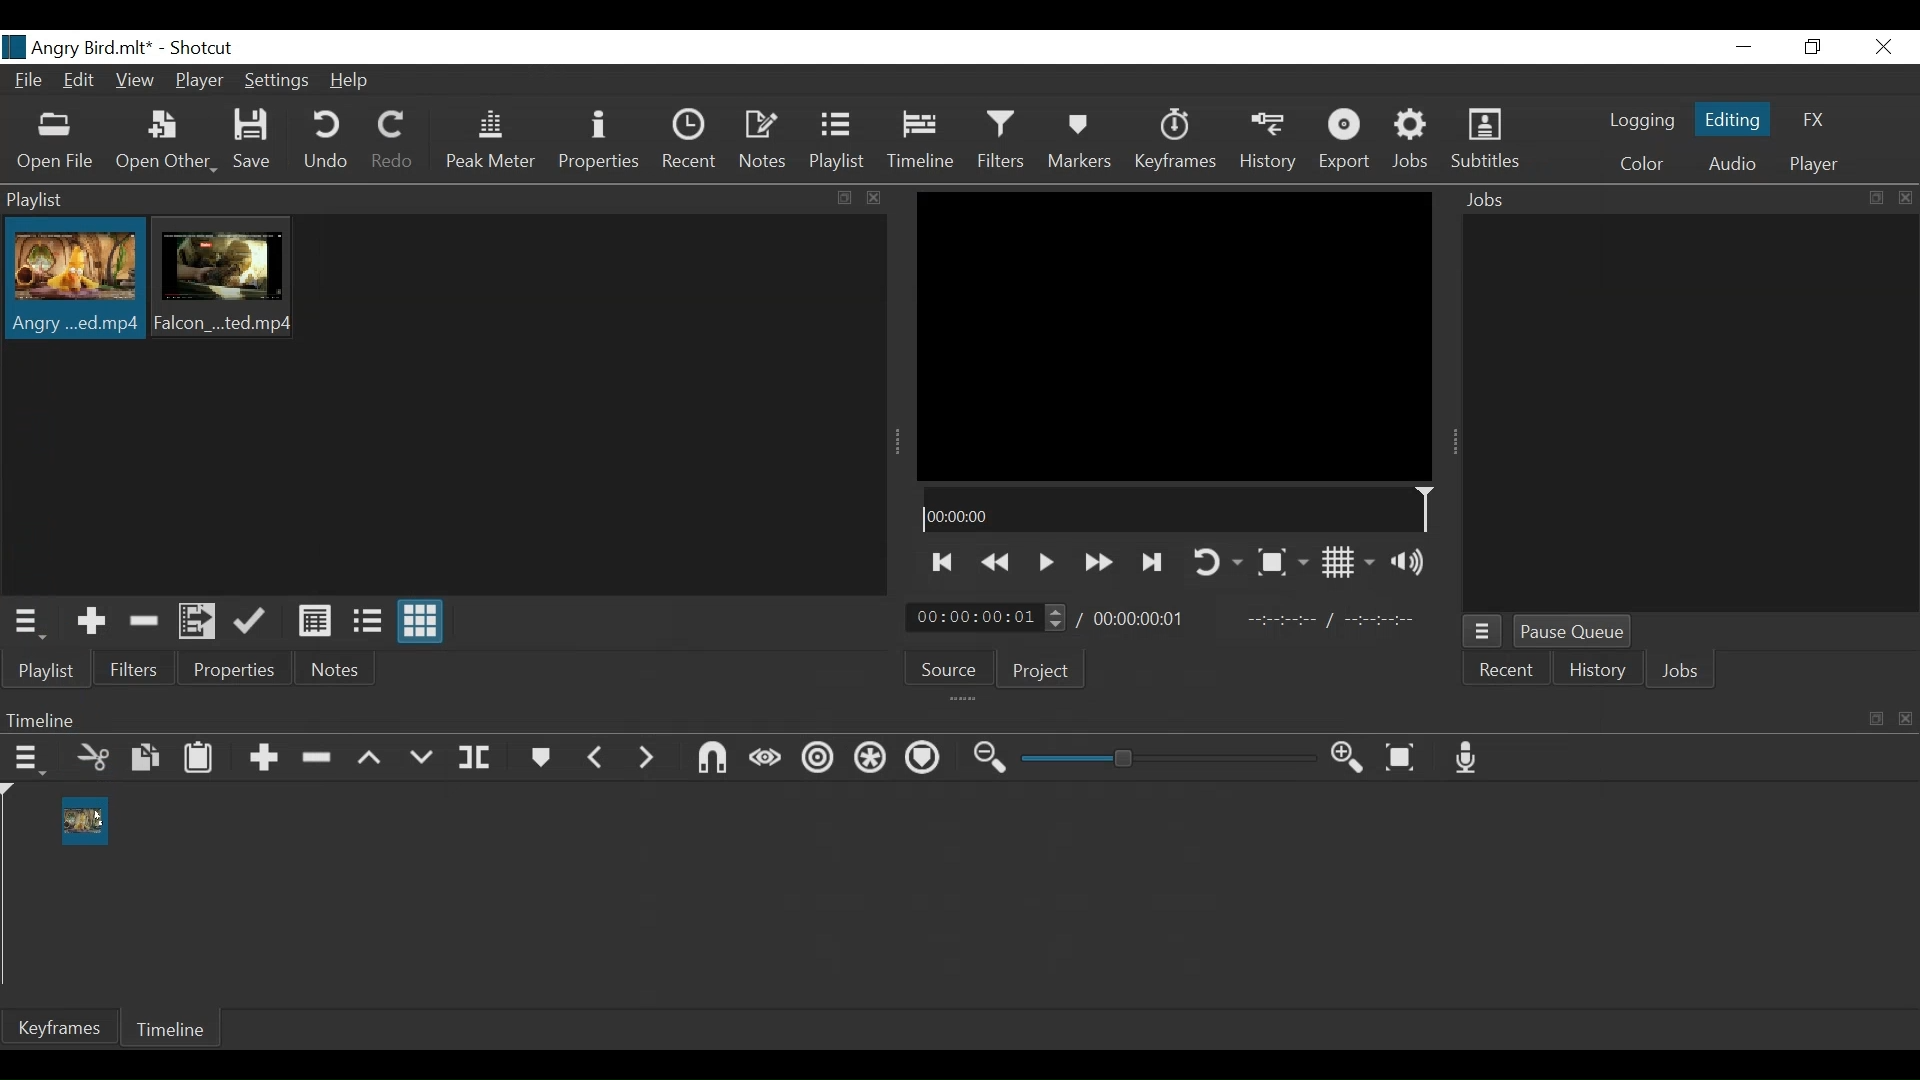 The width and height of the screenshot is (1920, 1080). What do you see at coordinates (1468, 757) in the screenshot?
I see `Record audio` at bounding box center [1468, 757].